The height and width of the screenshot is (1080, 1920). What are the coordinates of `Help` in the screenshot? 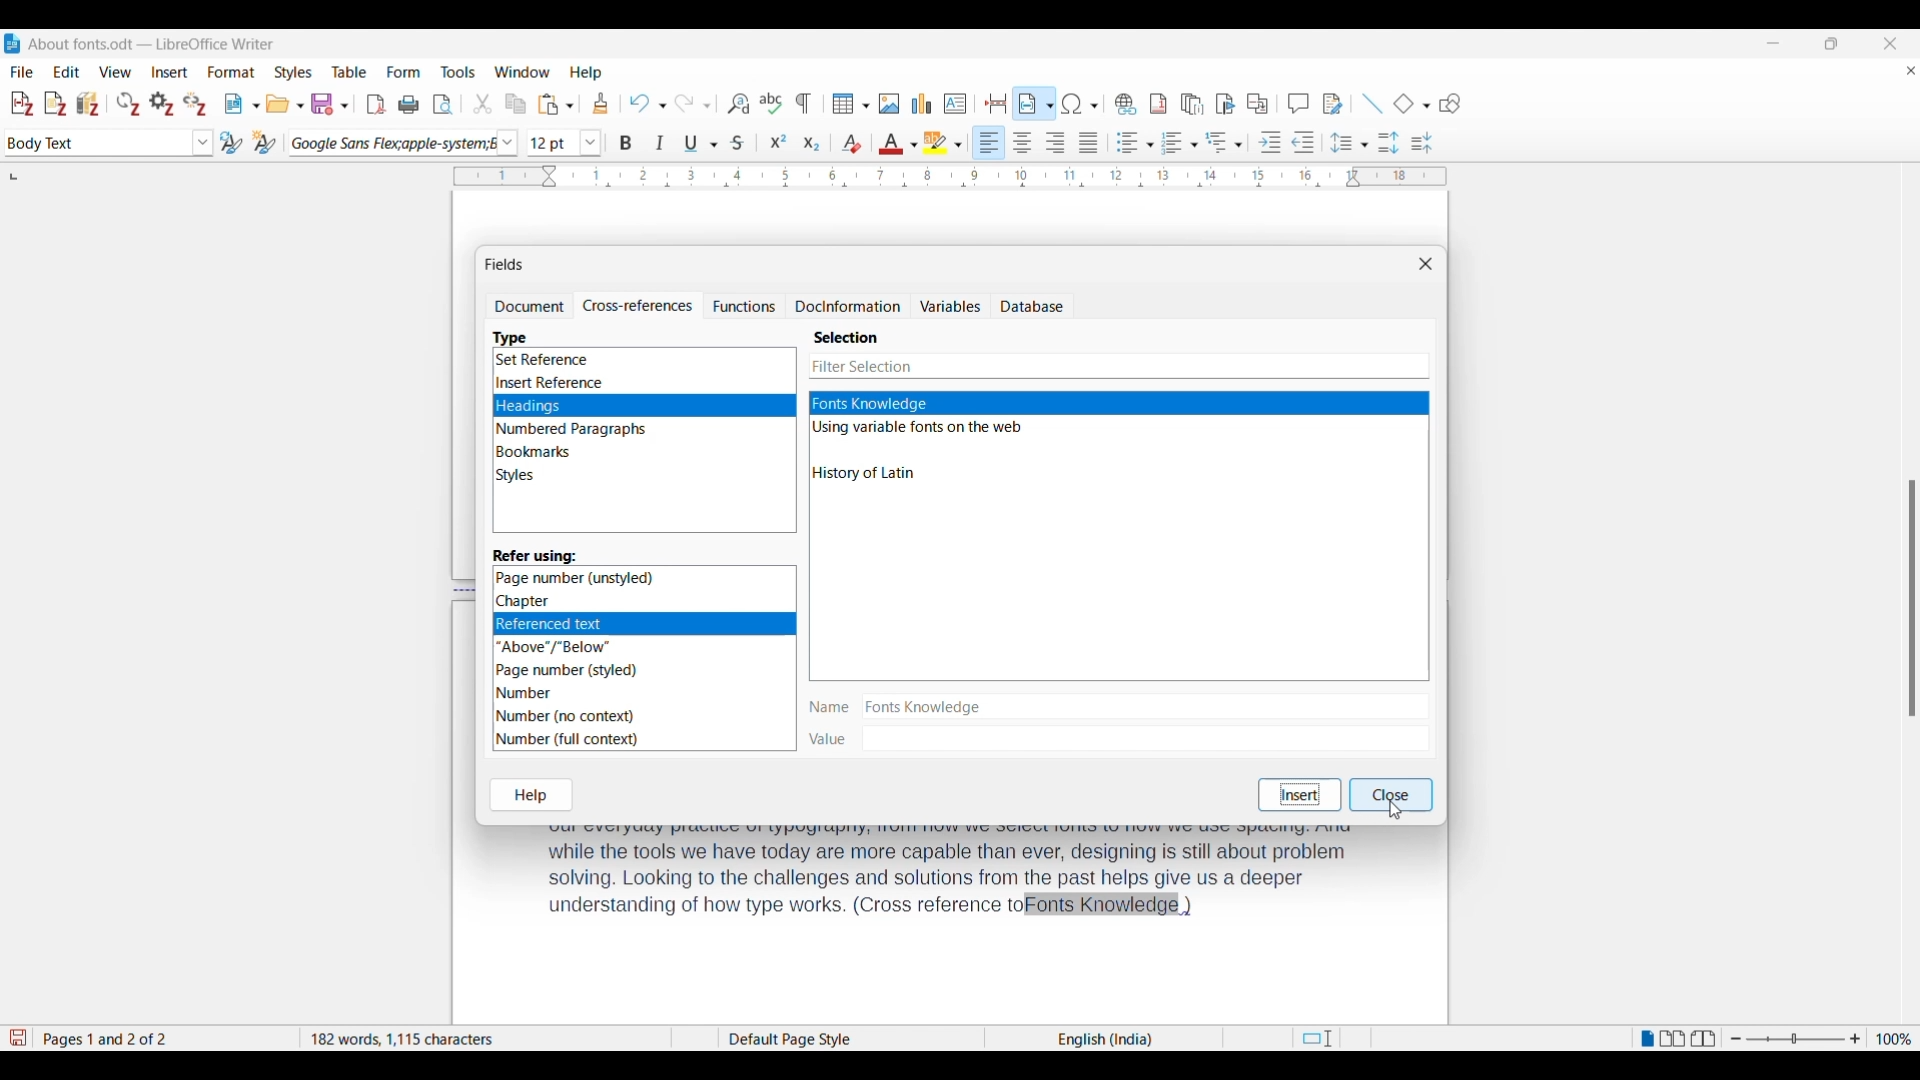 It's located at (533, 794).